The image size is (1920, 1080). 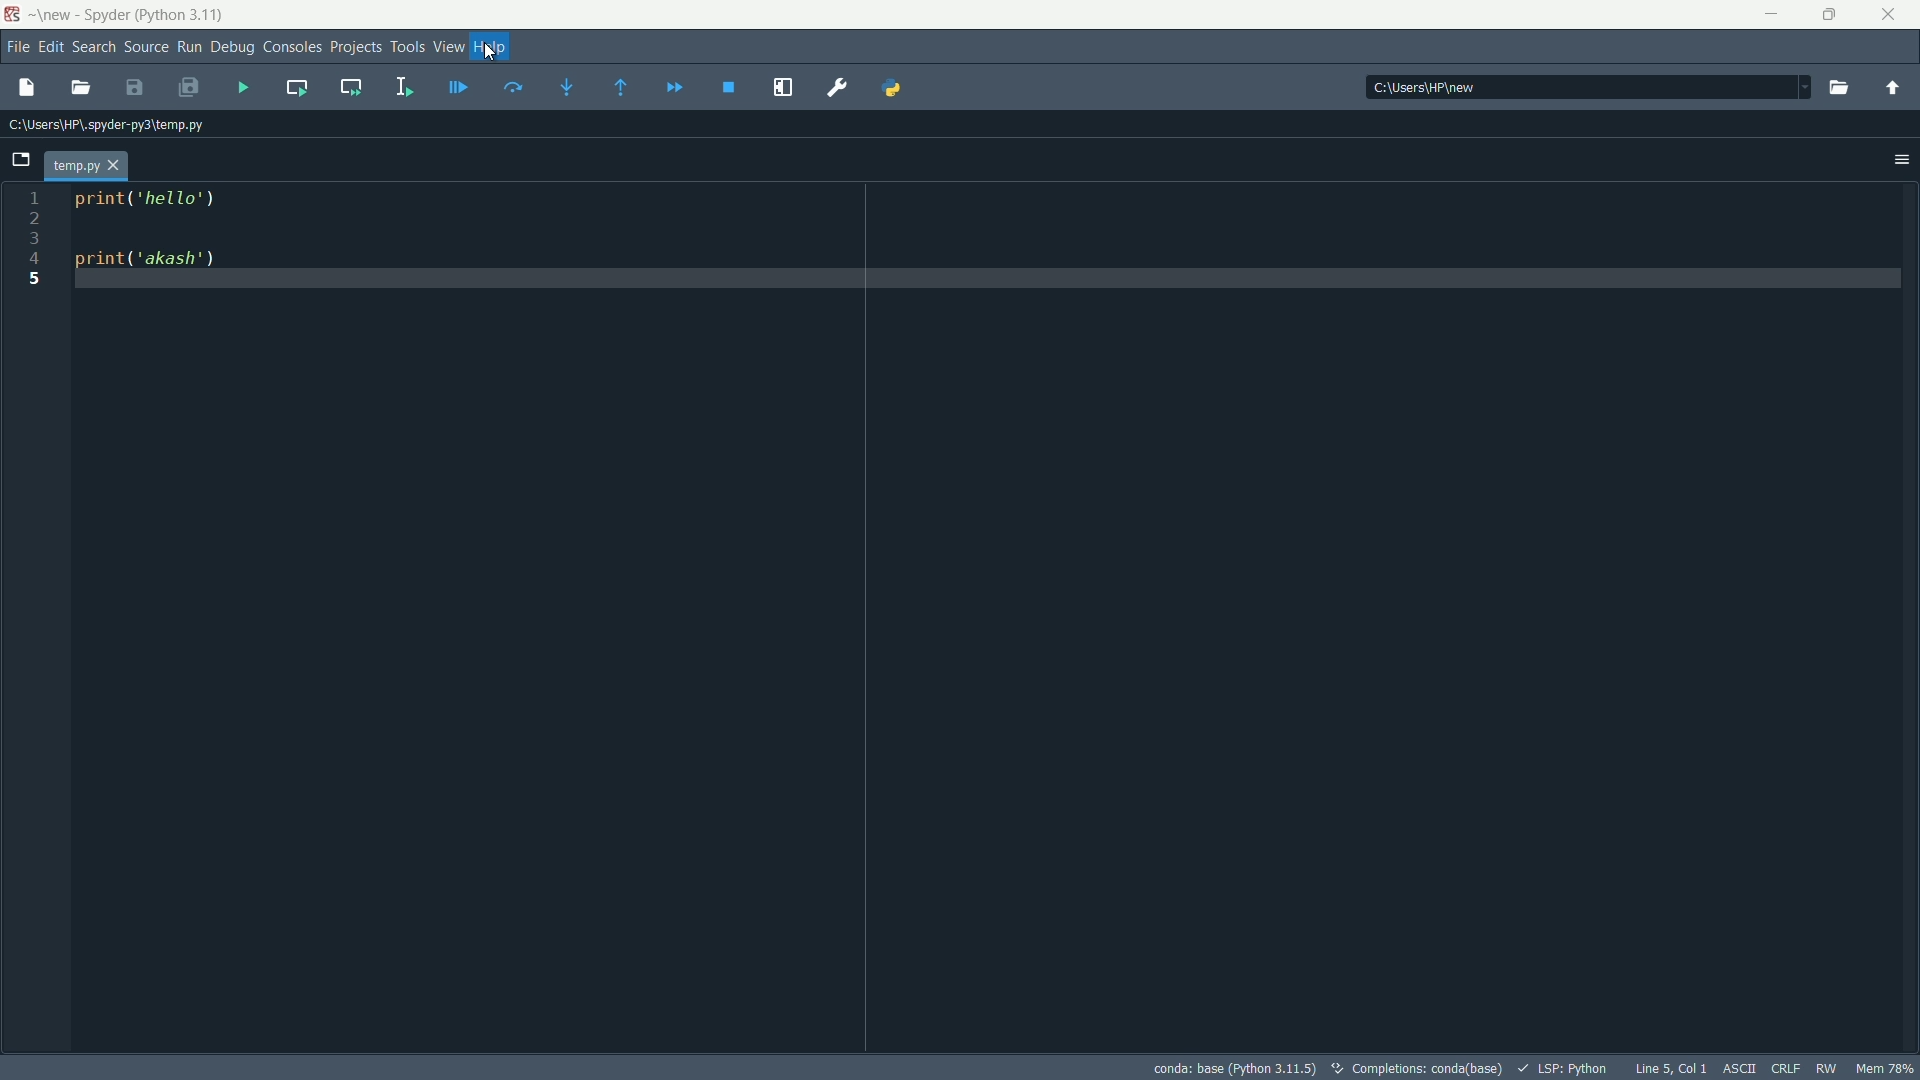 I want to click on open file, so click(x=81, y=86).